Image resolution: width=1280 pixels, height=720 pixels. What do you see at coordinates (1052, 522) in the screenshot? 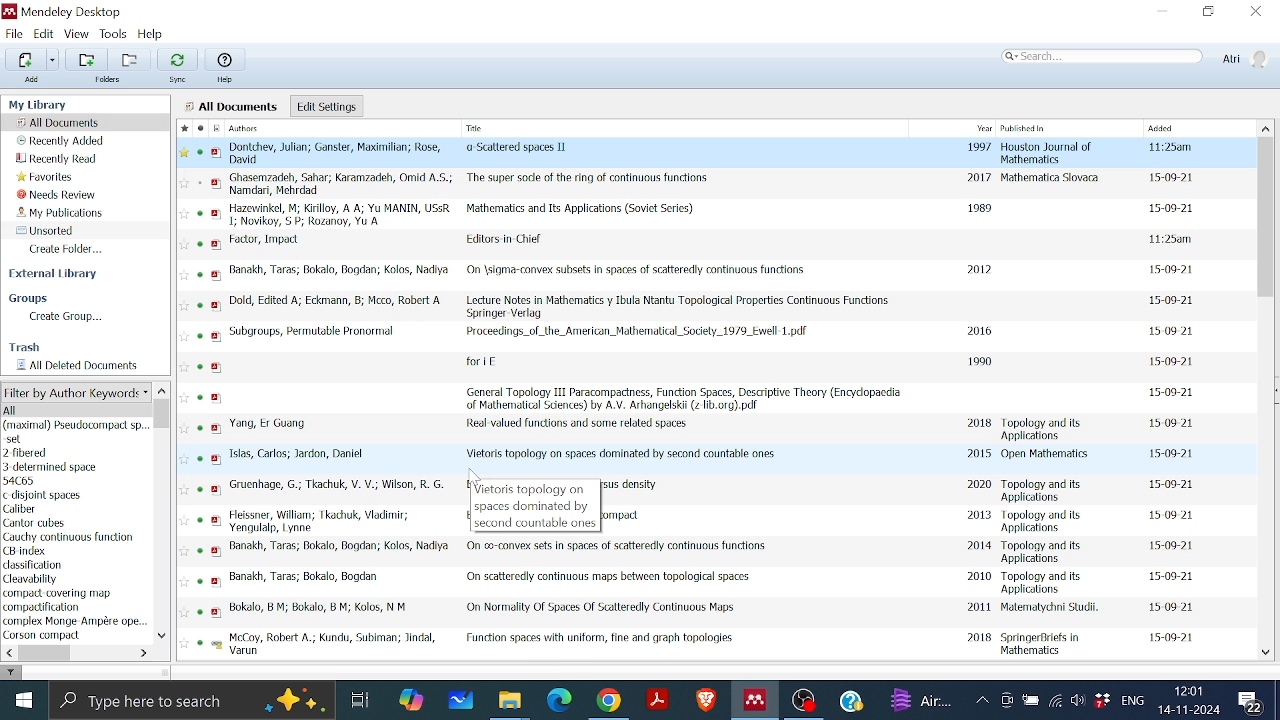
I see `Published in` at bounding box center [1052, 522].